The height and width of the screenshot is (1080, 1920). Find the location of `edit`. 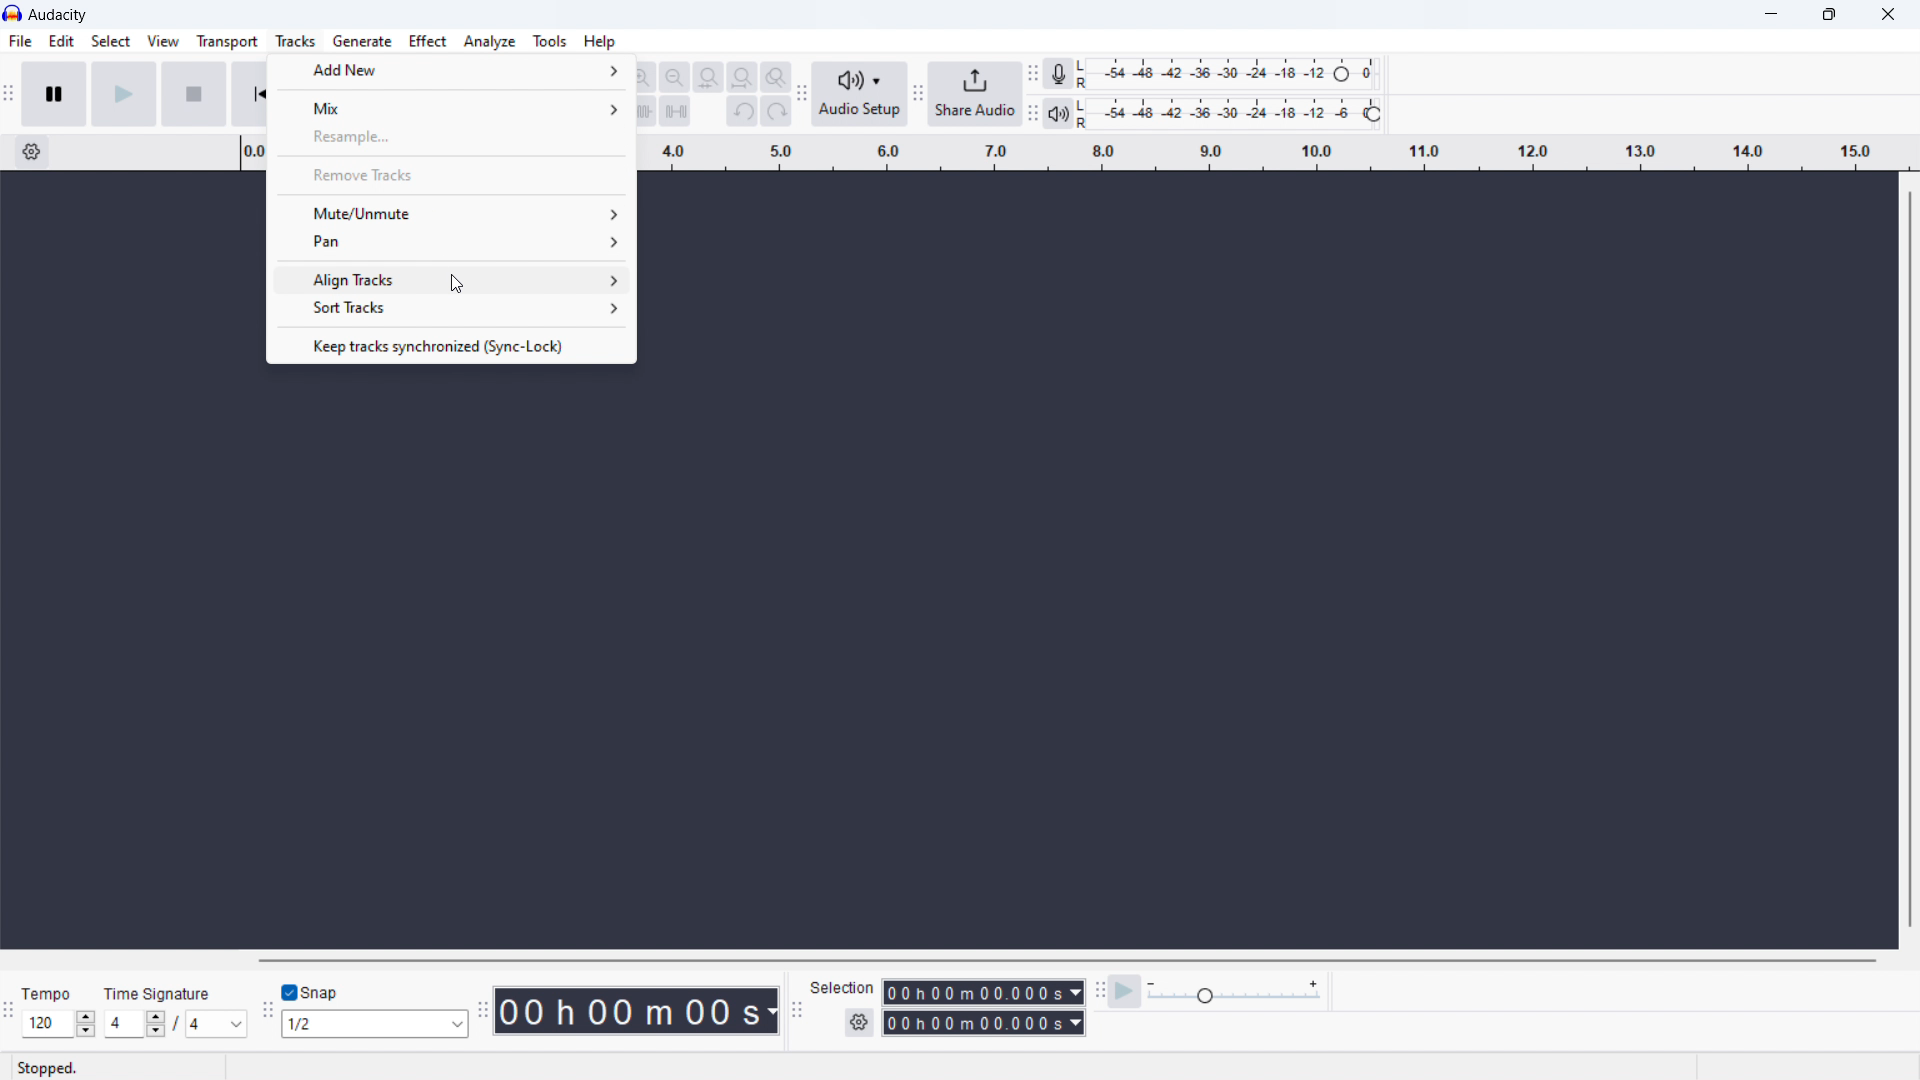

edit is located at coordinates (62, 42).